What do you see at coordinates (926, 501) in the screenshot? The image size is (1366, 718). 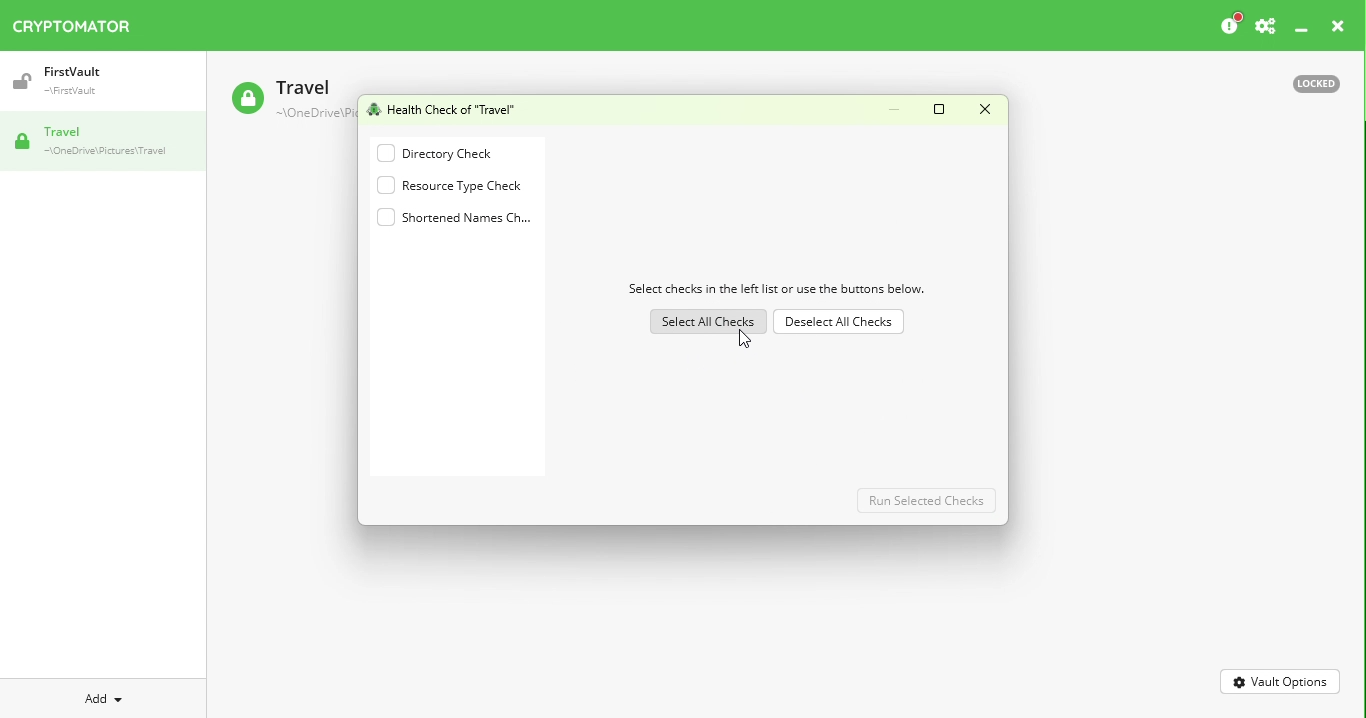 I see `Run selected checks` at bounding box center [926, 501].